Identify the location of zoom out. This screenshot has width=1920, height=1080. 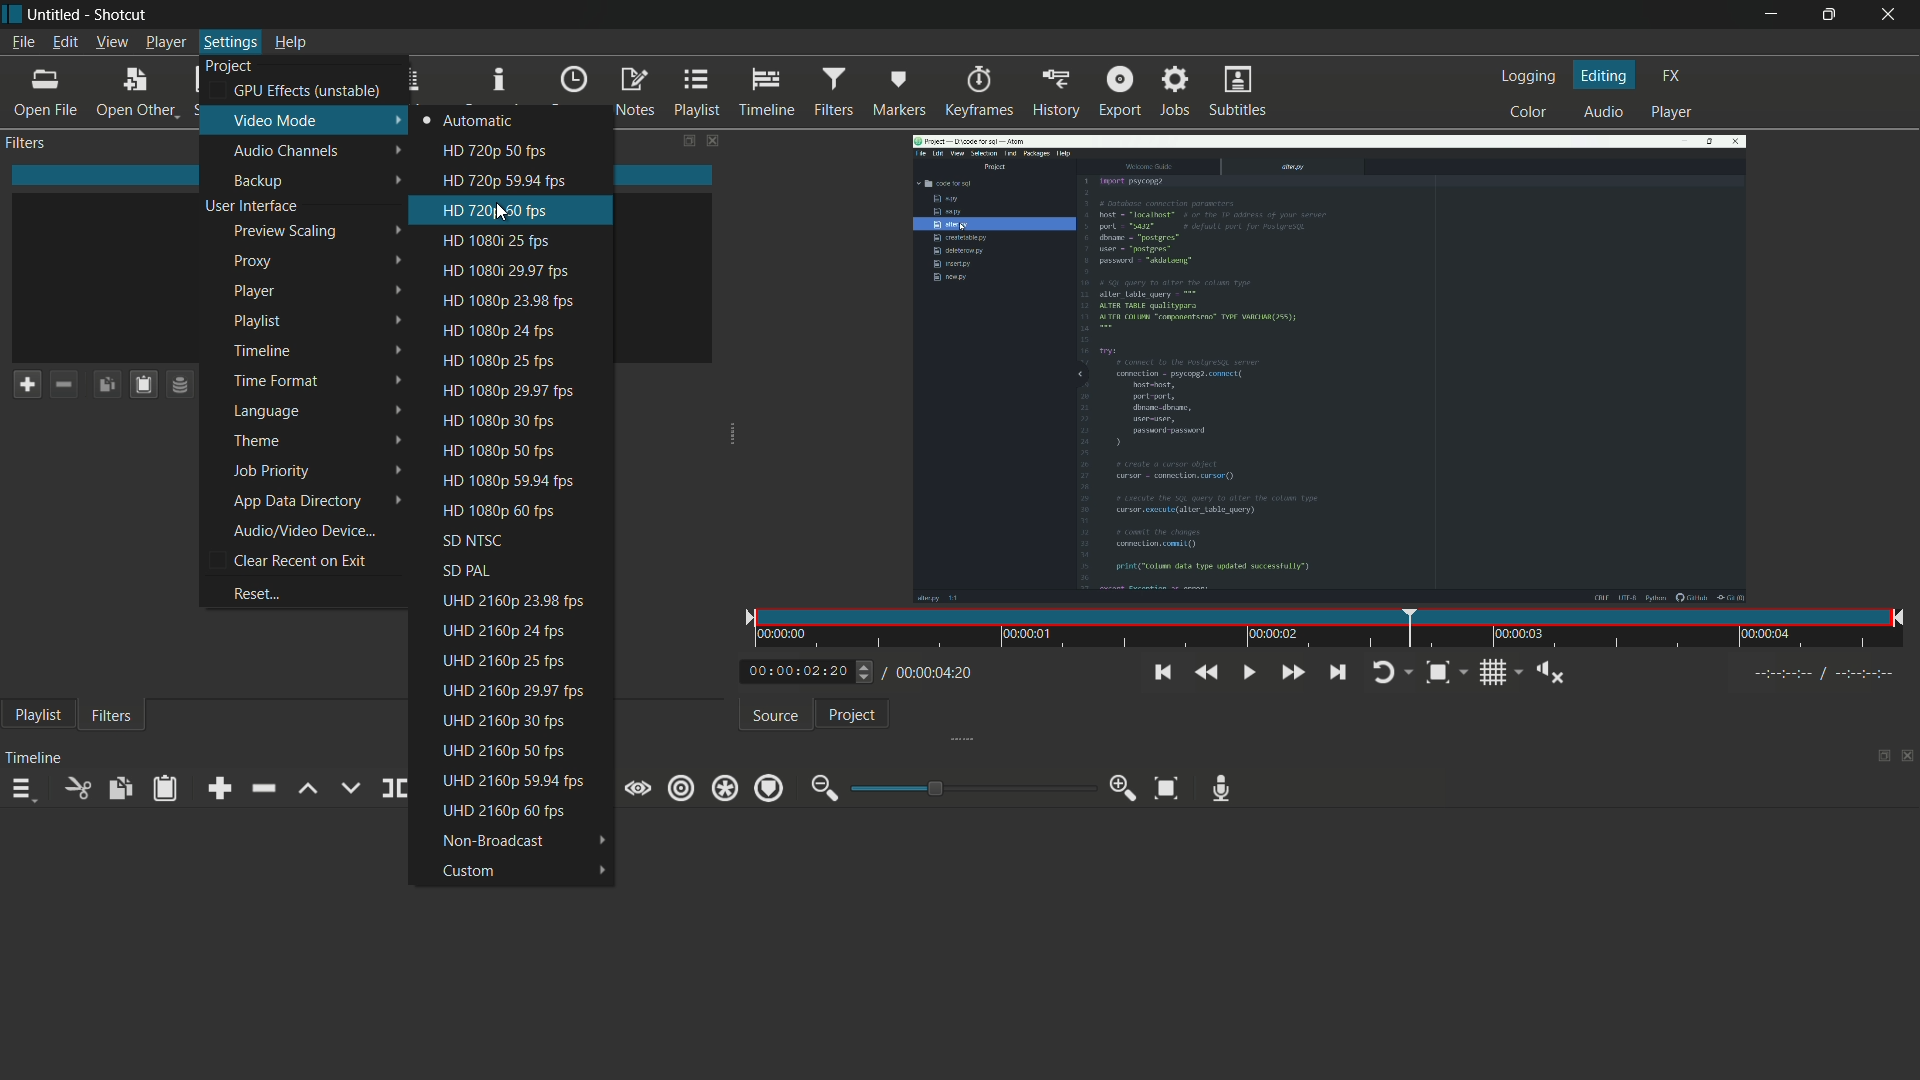
(821, 789).